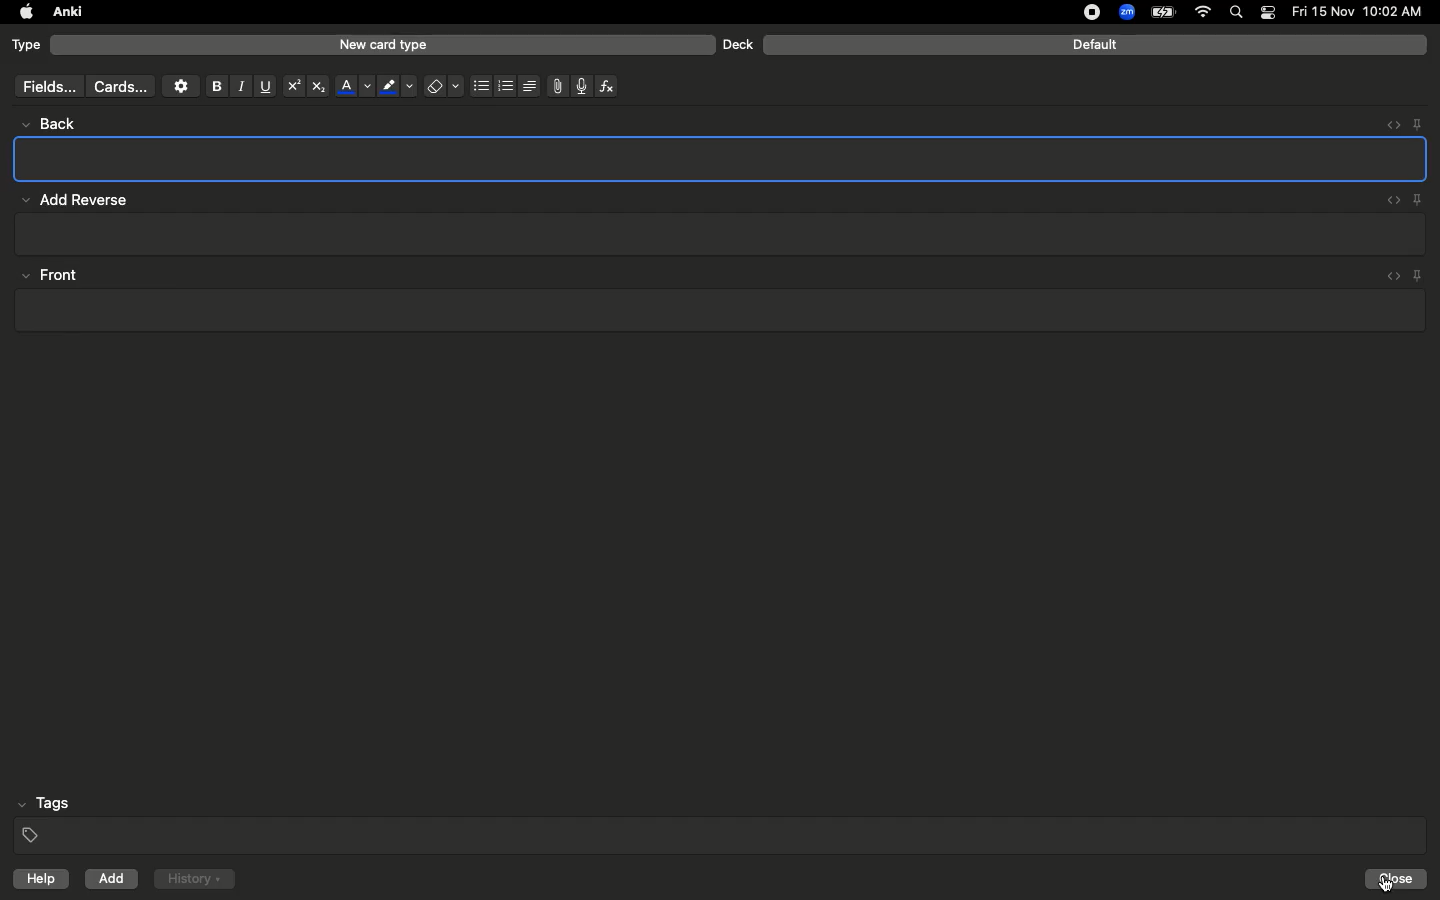 This screenshot has width=1440, height=900. I want to click on close, so click(1399, 878).